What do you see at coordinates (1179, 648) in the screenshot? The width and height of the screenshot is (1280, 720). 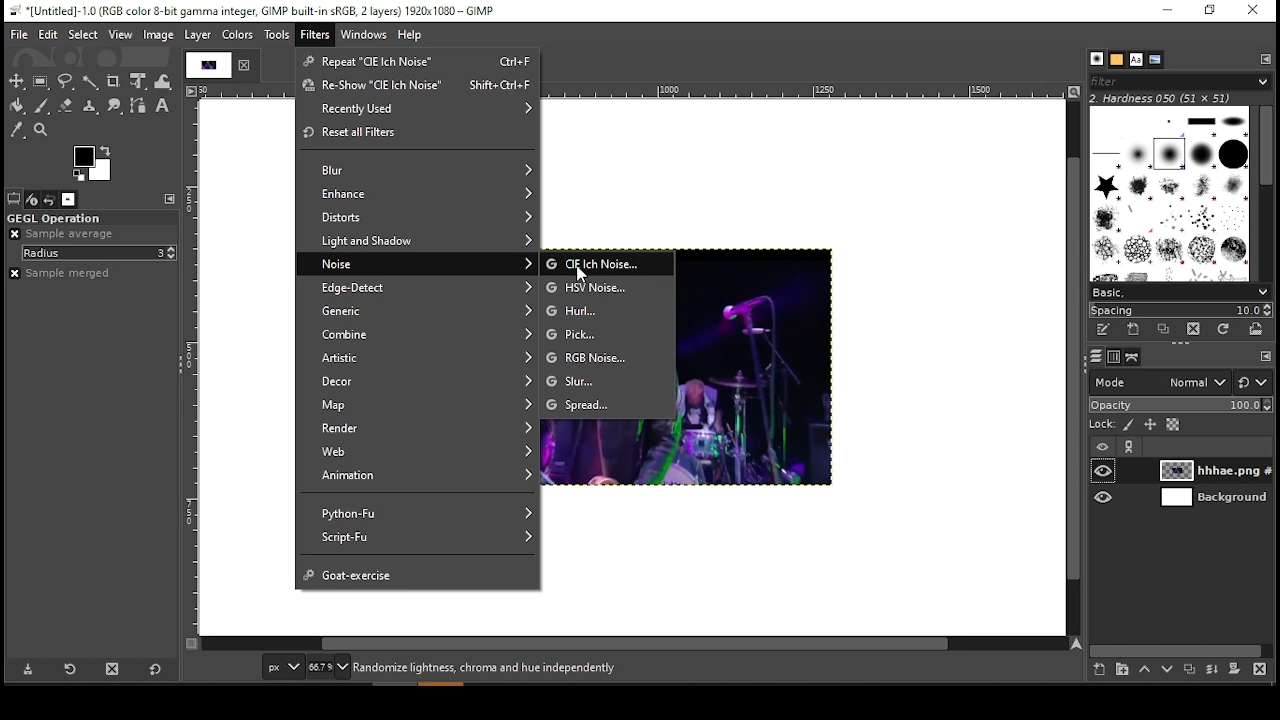 I see `scroll bar` at bounding box center [1179, 648].